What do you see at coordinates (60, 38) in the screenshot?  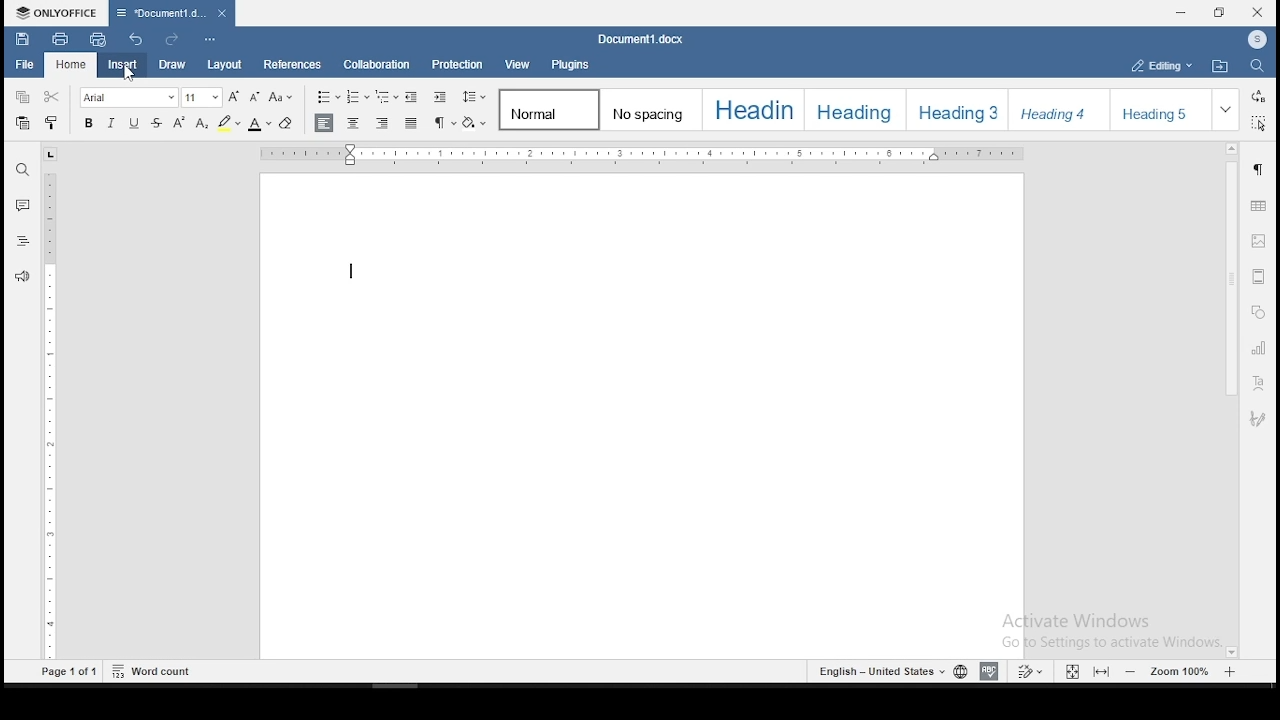 I see `print file` at bounding box center [60, 38].